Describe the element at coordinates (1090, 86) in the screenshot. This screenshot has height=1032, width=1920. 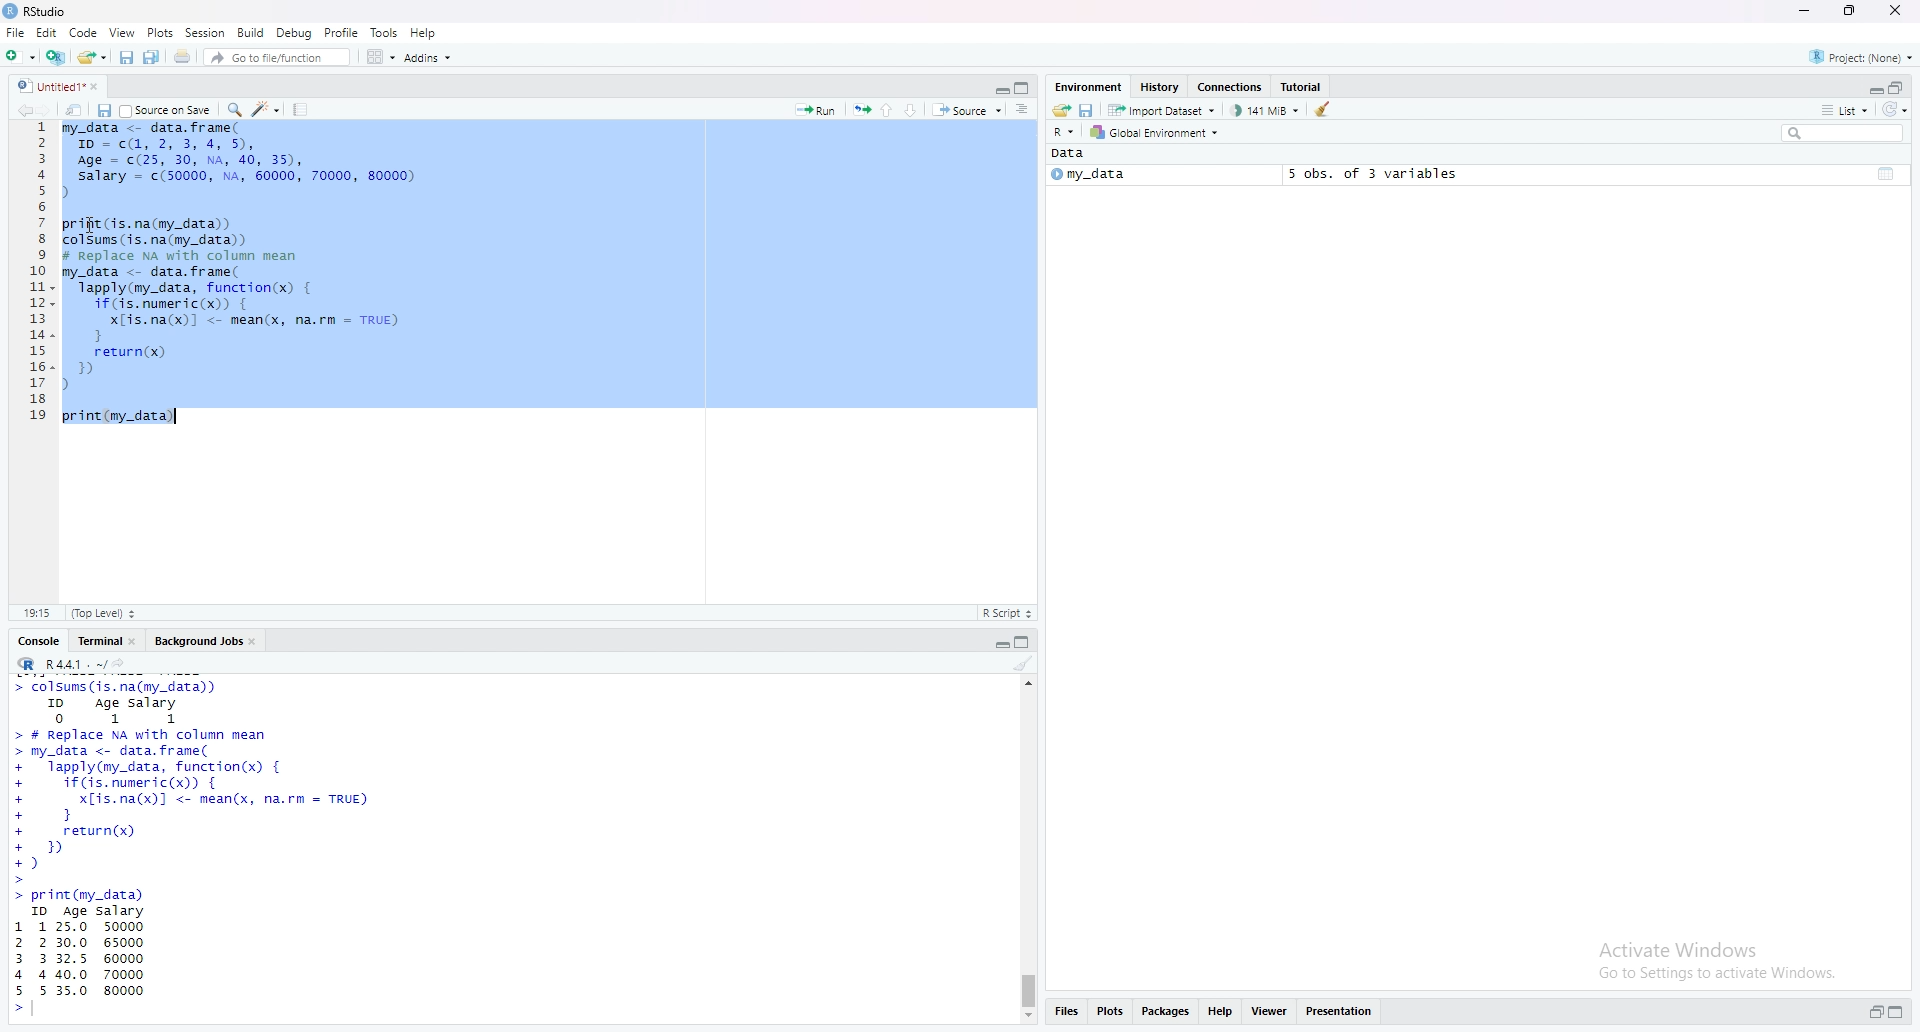
I see `Environment` at that location.